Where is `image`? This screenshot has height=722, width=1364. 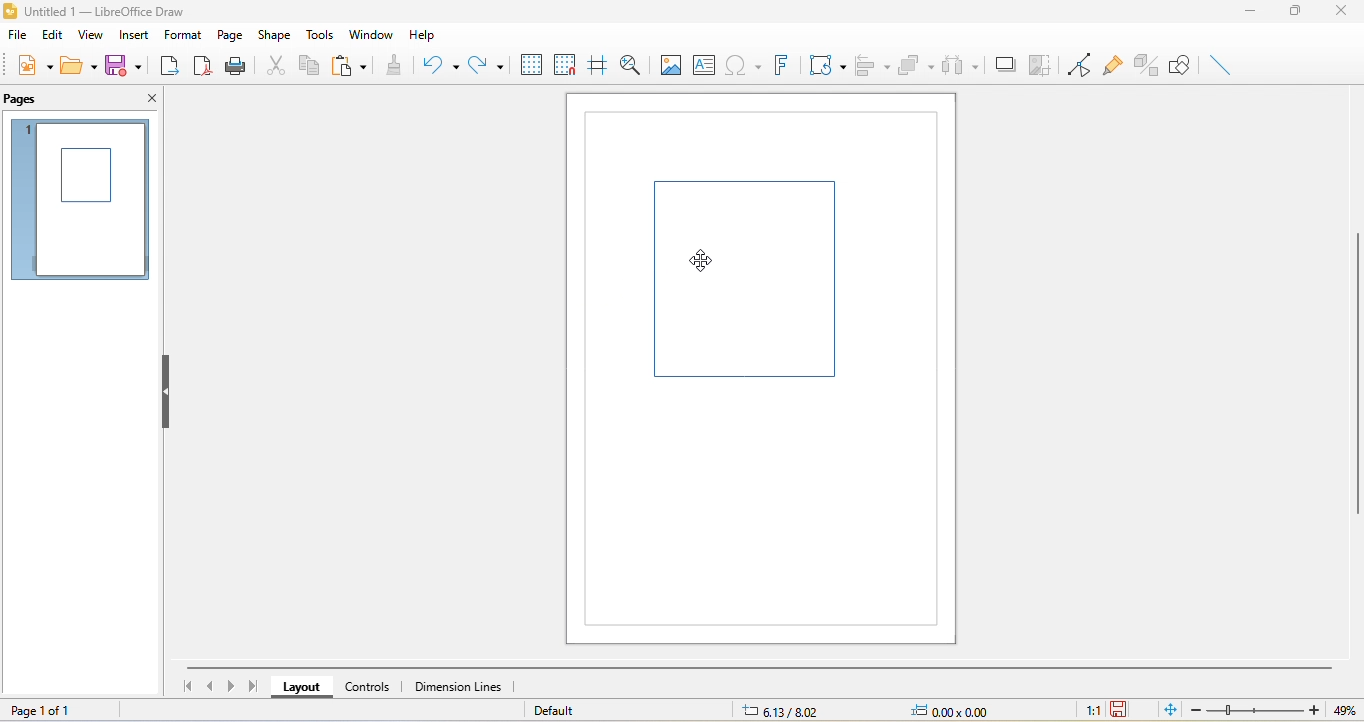 image is located at coordinates (672, 64).